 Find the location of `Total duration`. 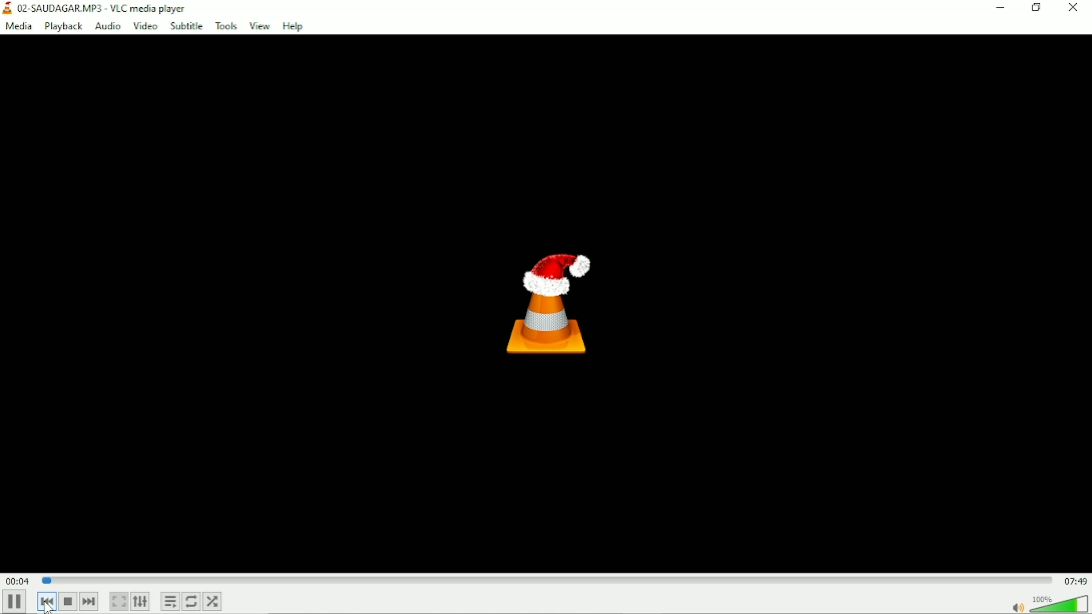

Total duration is located at coordinates (1076, 581).